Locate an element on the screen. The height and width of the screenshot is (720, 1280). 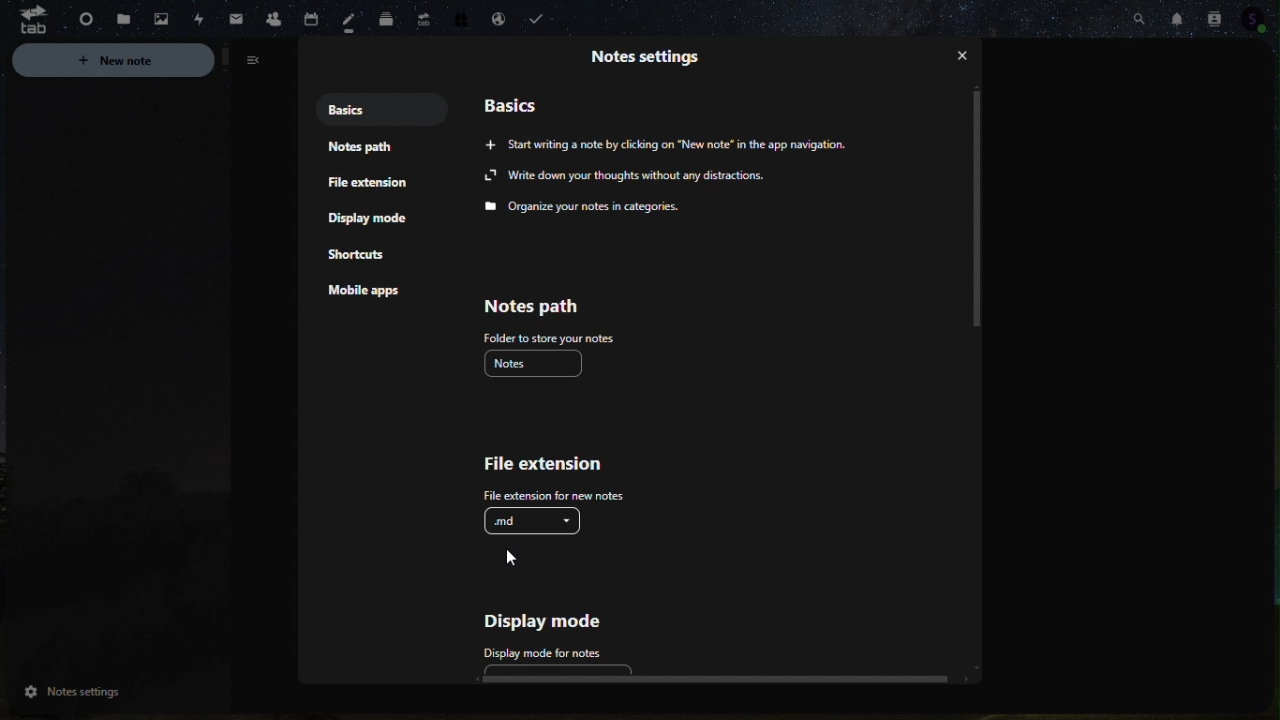
.md ( enabled) is located at coordinates (536, 522).